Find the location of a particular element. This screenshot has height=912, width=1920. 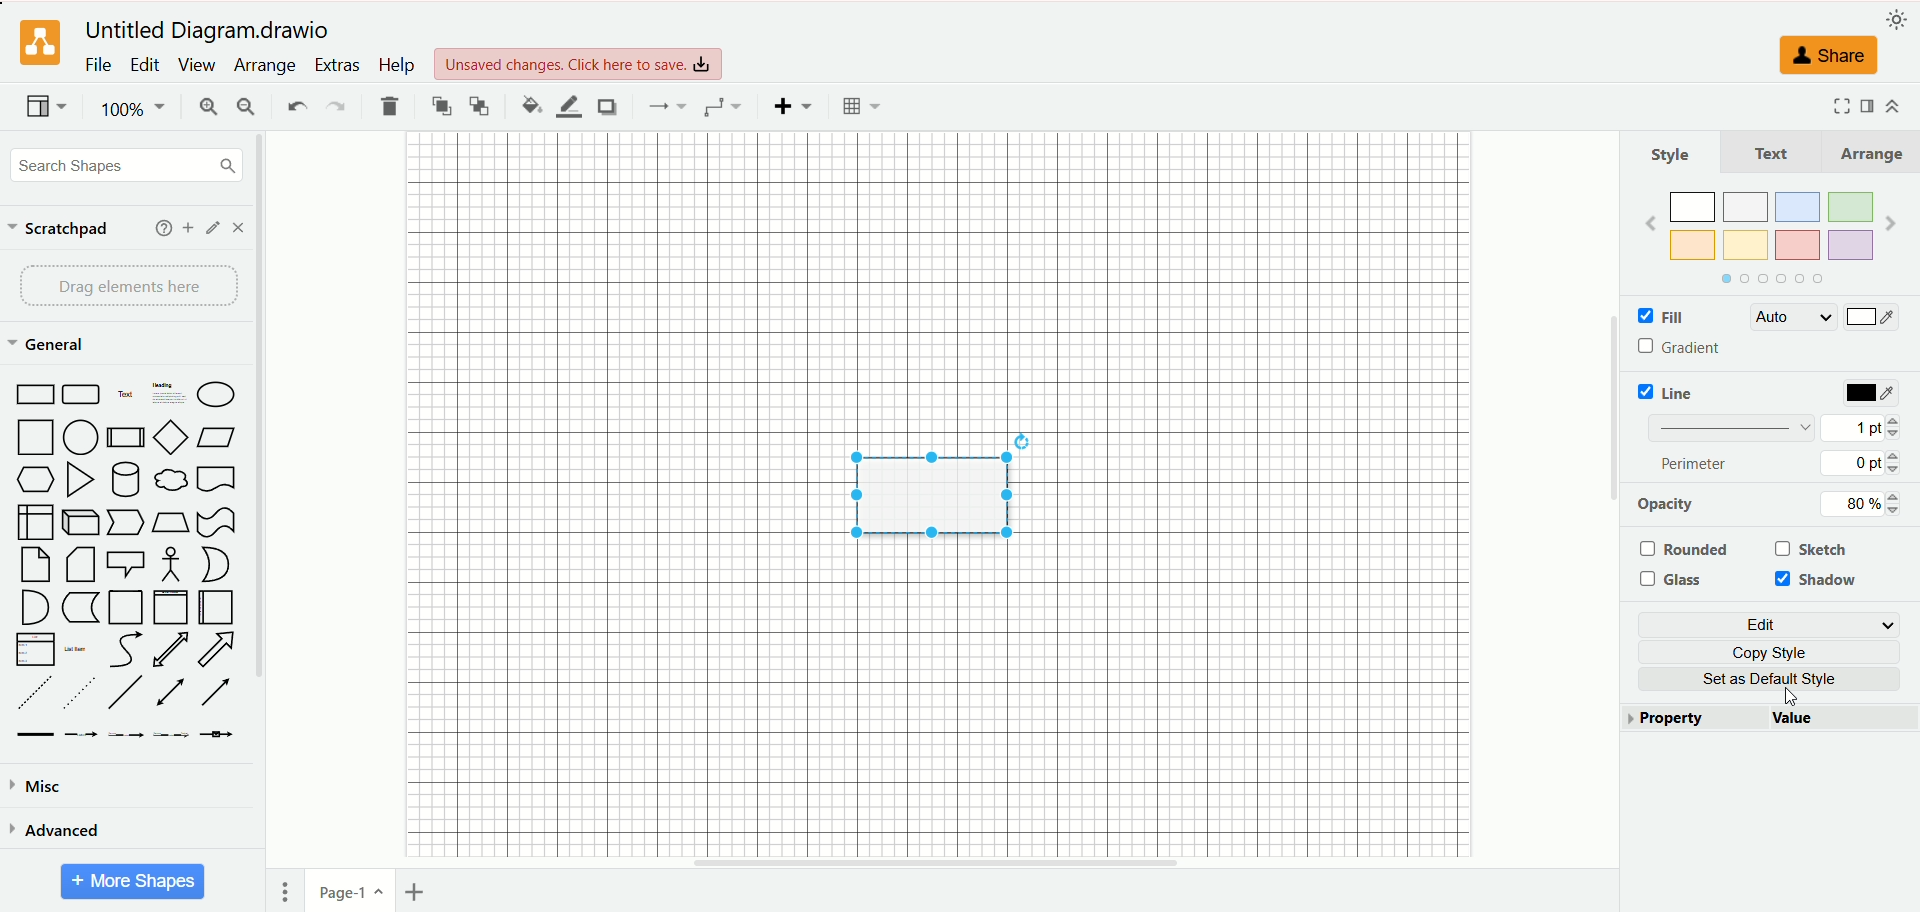

text is located at coordinates (1772, 152).